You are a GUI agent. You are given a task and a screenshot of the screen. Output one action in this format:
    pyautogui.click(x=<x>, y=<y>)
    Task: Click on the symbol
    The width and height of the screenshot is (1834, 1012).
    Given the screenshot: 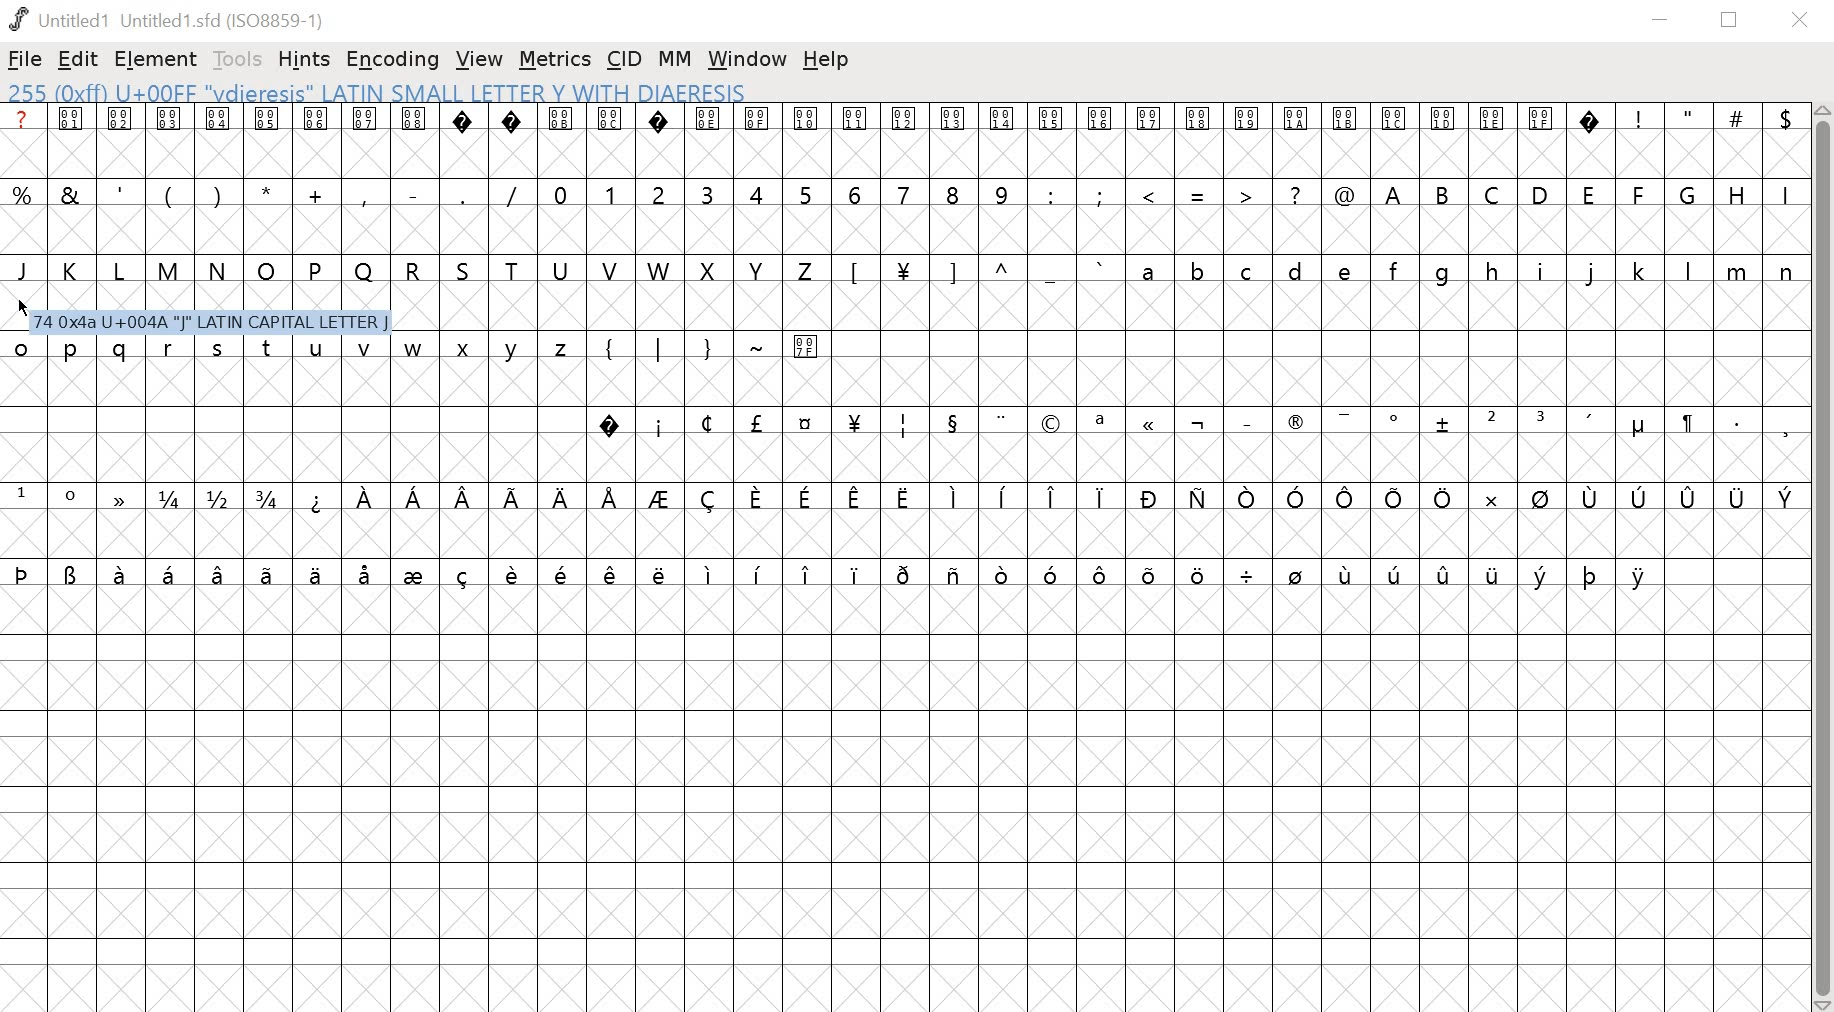 What is the action you would take?
    pyautogui.click(x=116, y=496)
    